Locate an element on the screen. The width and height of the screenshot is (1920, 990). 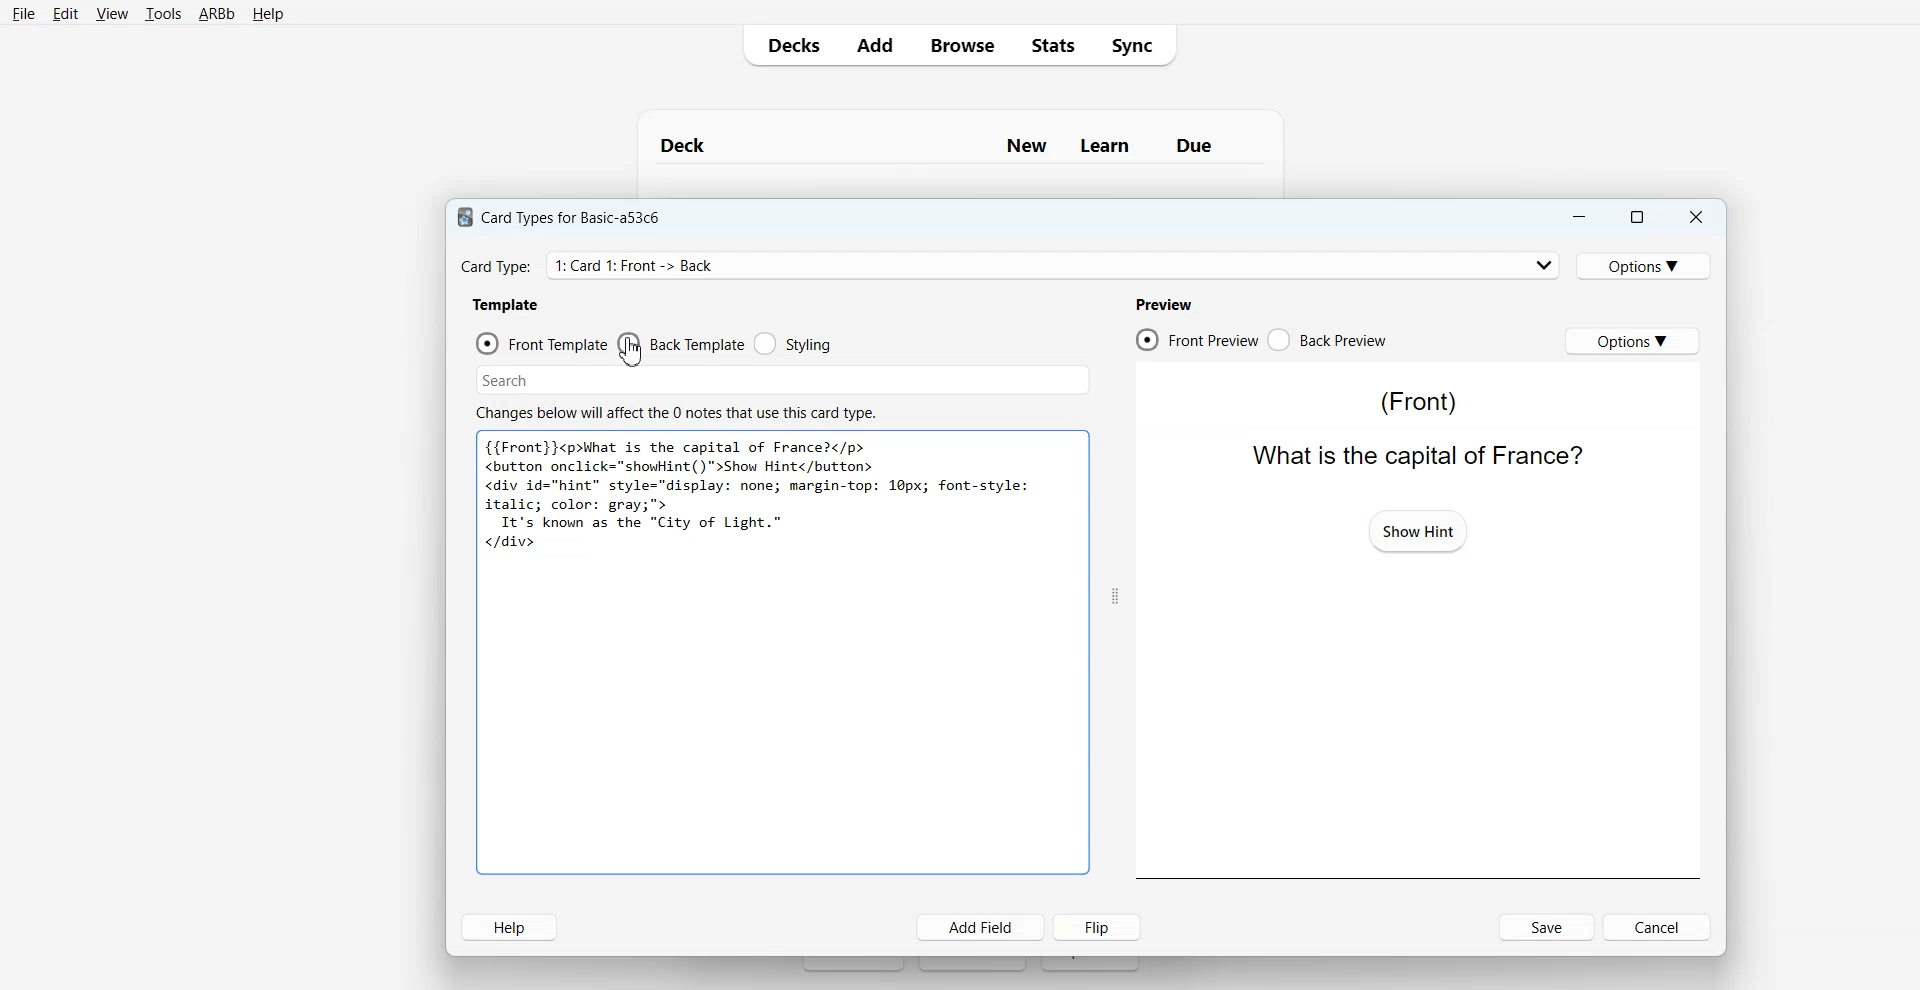
Browse is located at coordinates (961, 44).